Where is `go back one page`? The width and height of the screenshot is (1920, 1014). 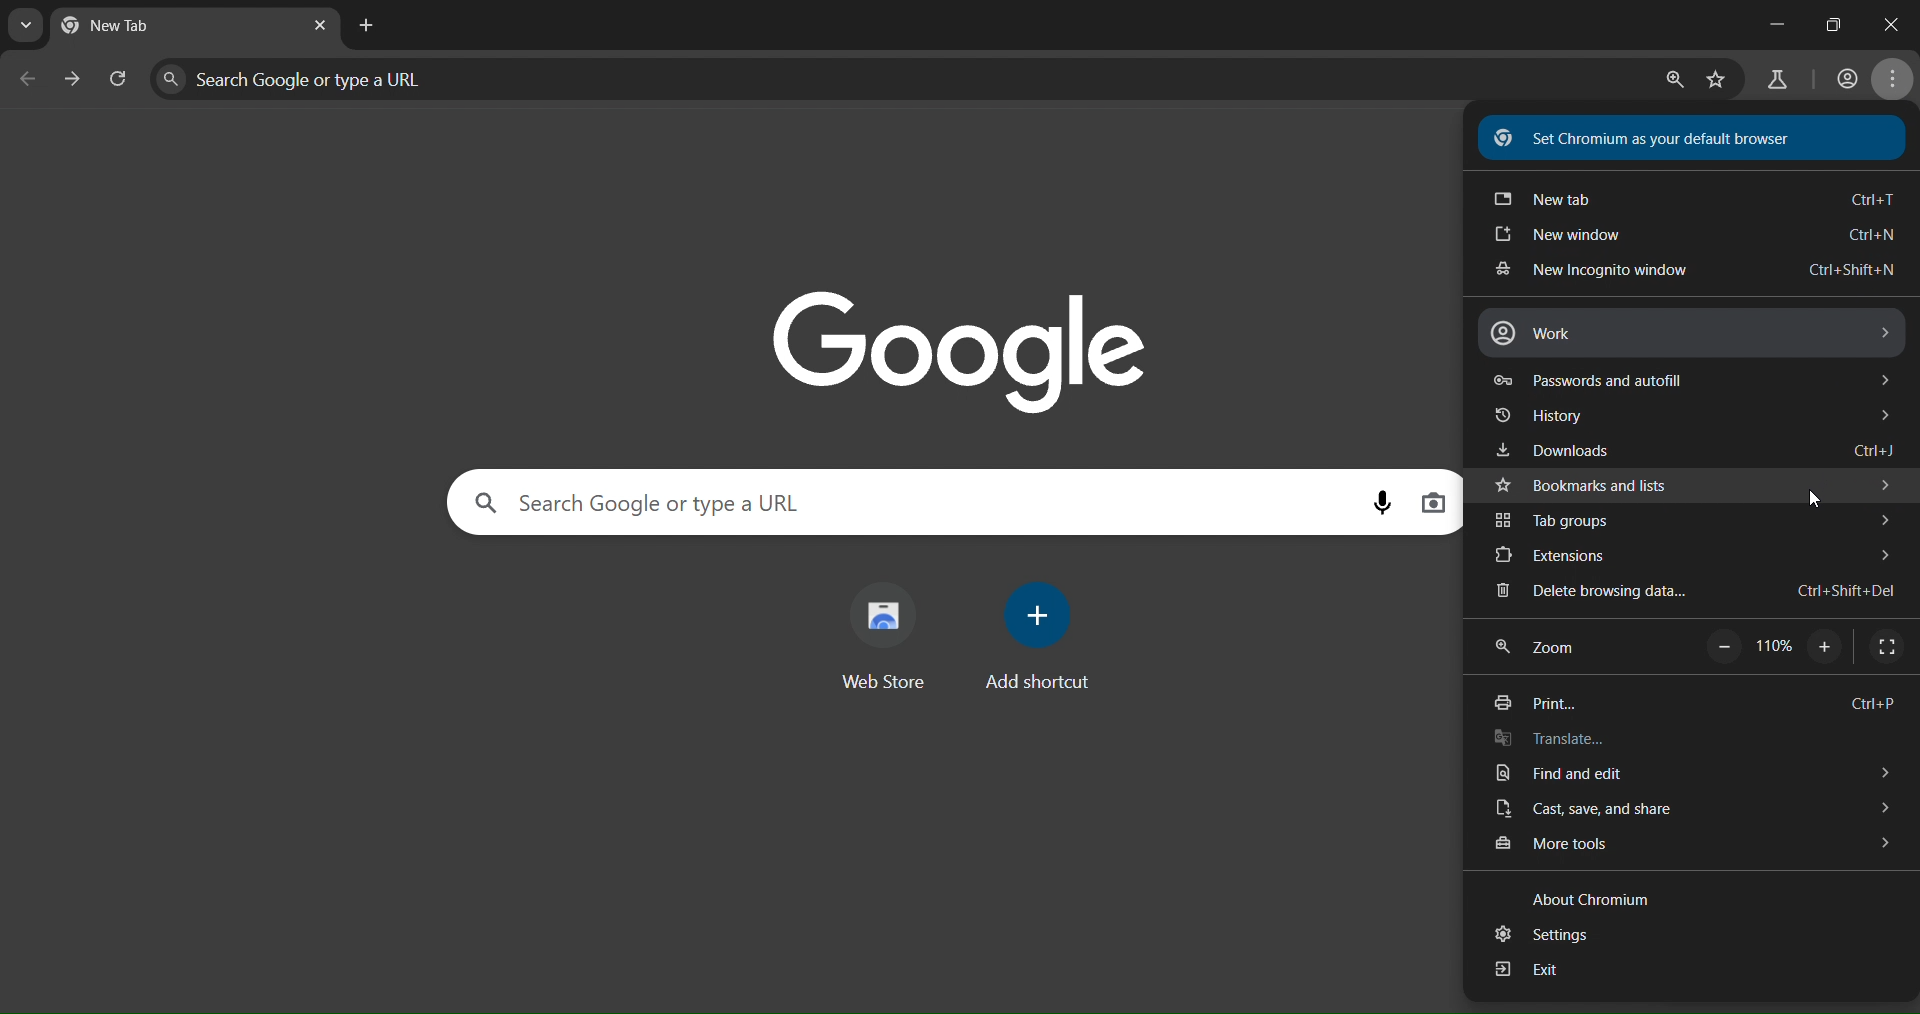 go back one page is located at coordinates (29, 78).